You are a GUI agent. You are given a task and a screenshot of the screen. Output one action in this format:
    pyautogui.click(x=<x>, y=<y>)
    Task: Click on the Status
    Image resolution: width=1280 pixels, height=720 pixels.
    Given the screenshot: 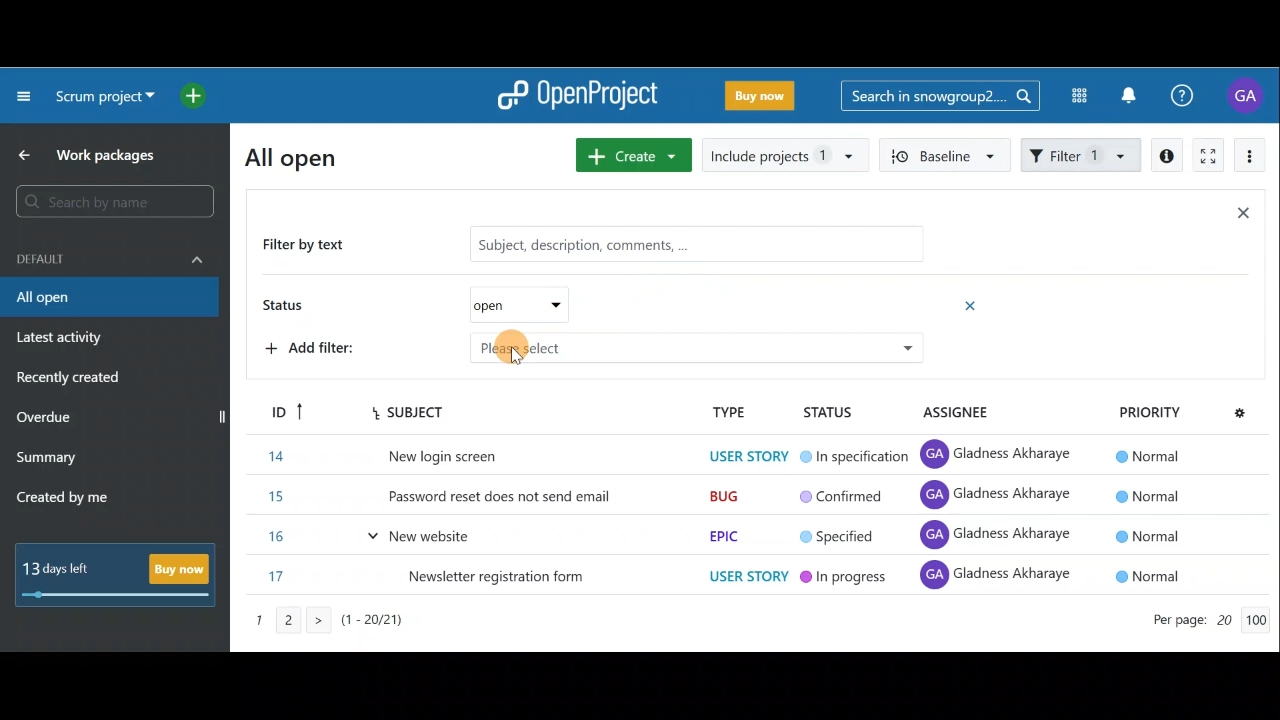 What is the action you would take?
    pyautogui.click(x=436, y=307)
    